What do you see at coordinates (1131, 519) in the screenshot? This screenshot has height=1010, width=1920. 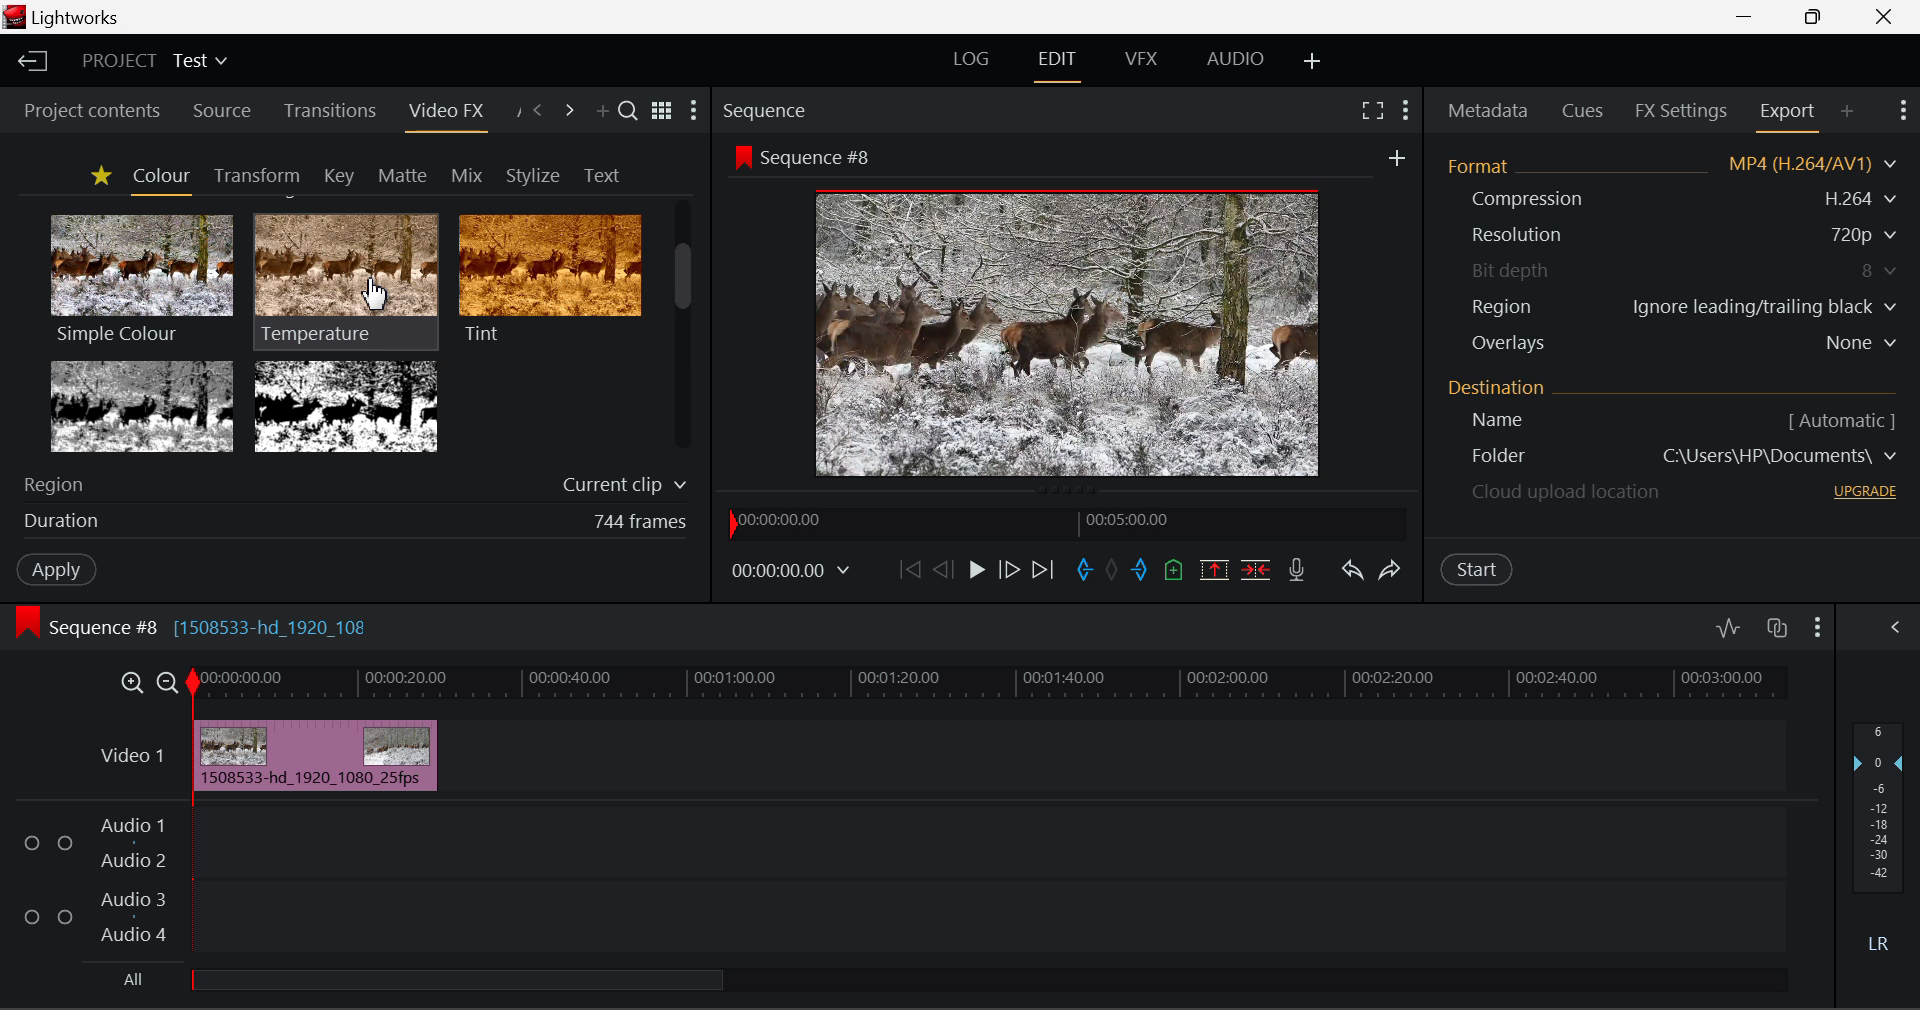 I see `00:05:00.00` at bounding box center [1131, 519].